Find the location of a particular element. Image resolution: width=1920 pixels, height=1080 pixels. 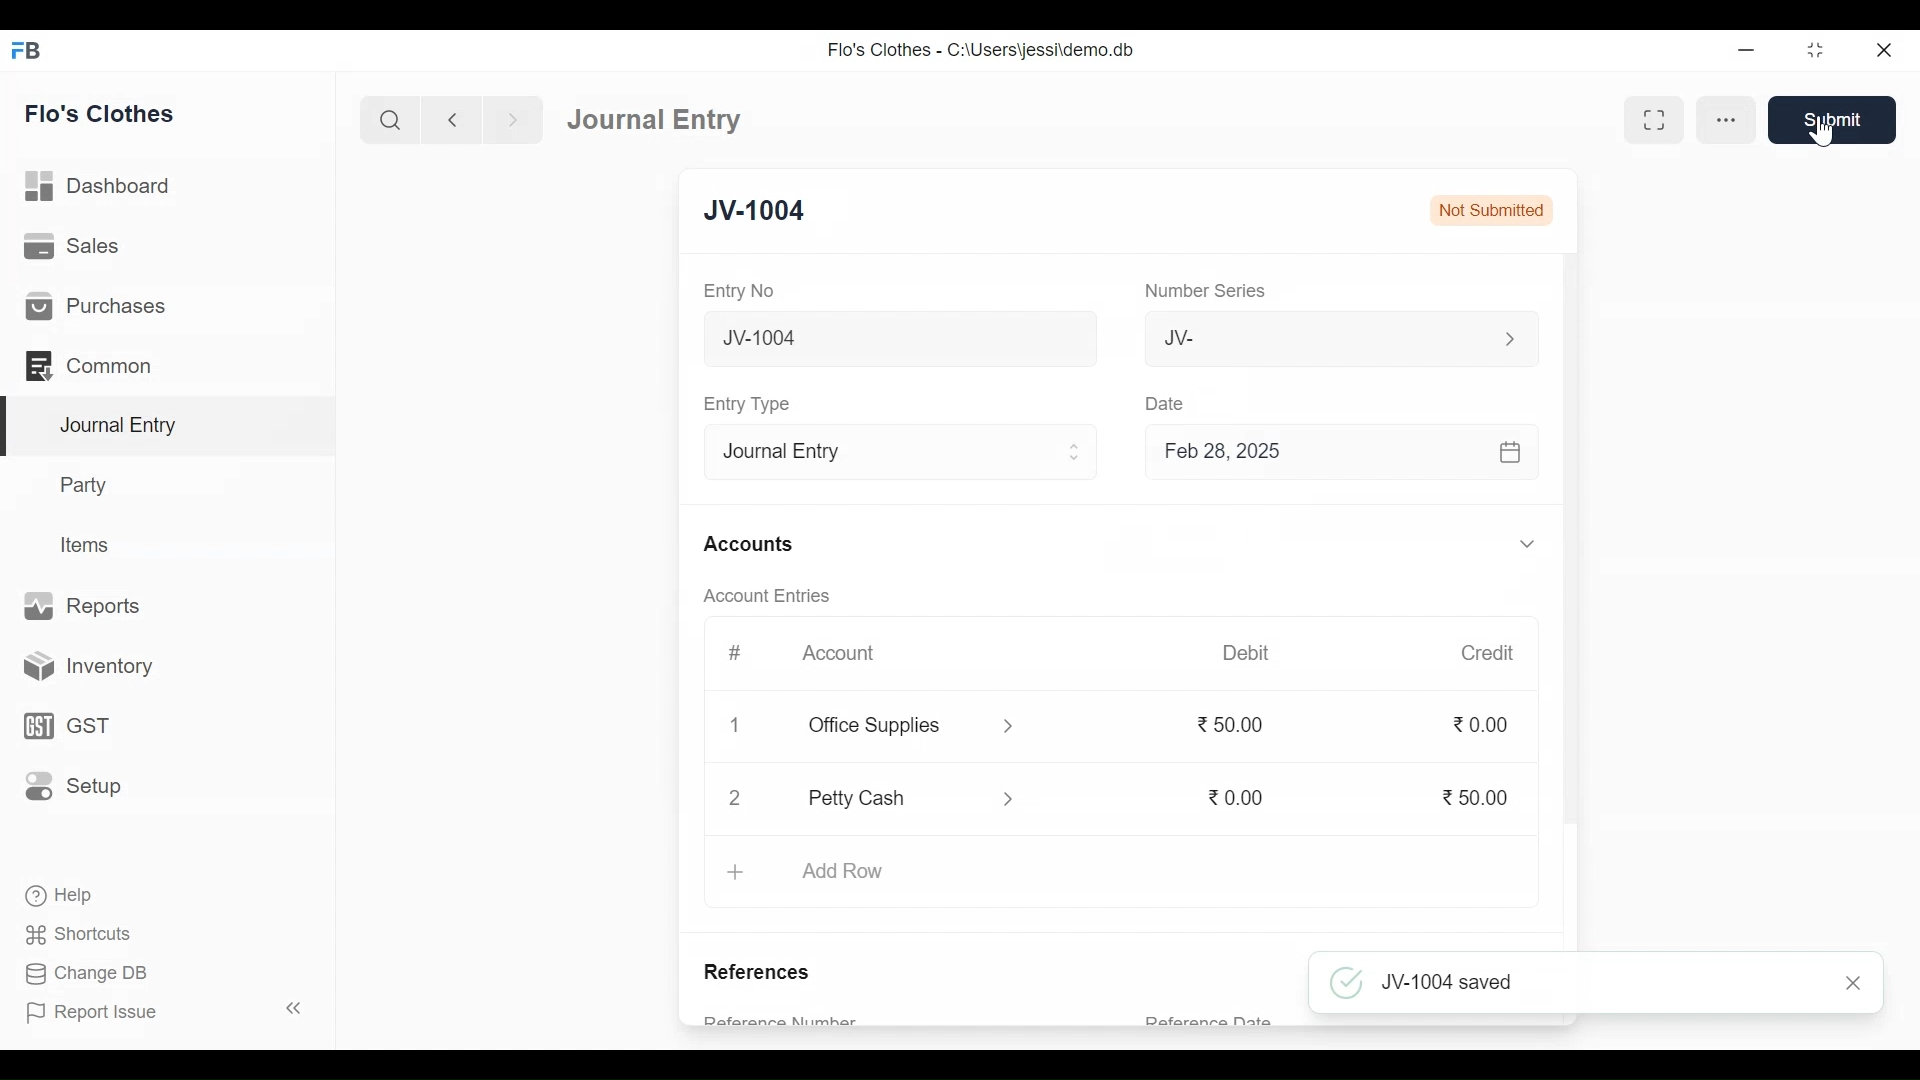

Expand is located at coordinates (1009, 728).